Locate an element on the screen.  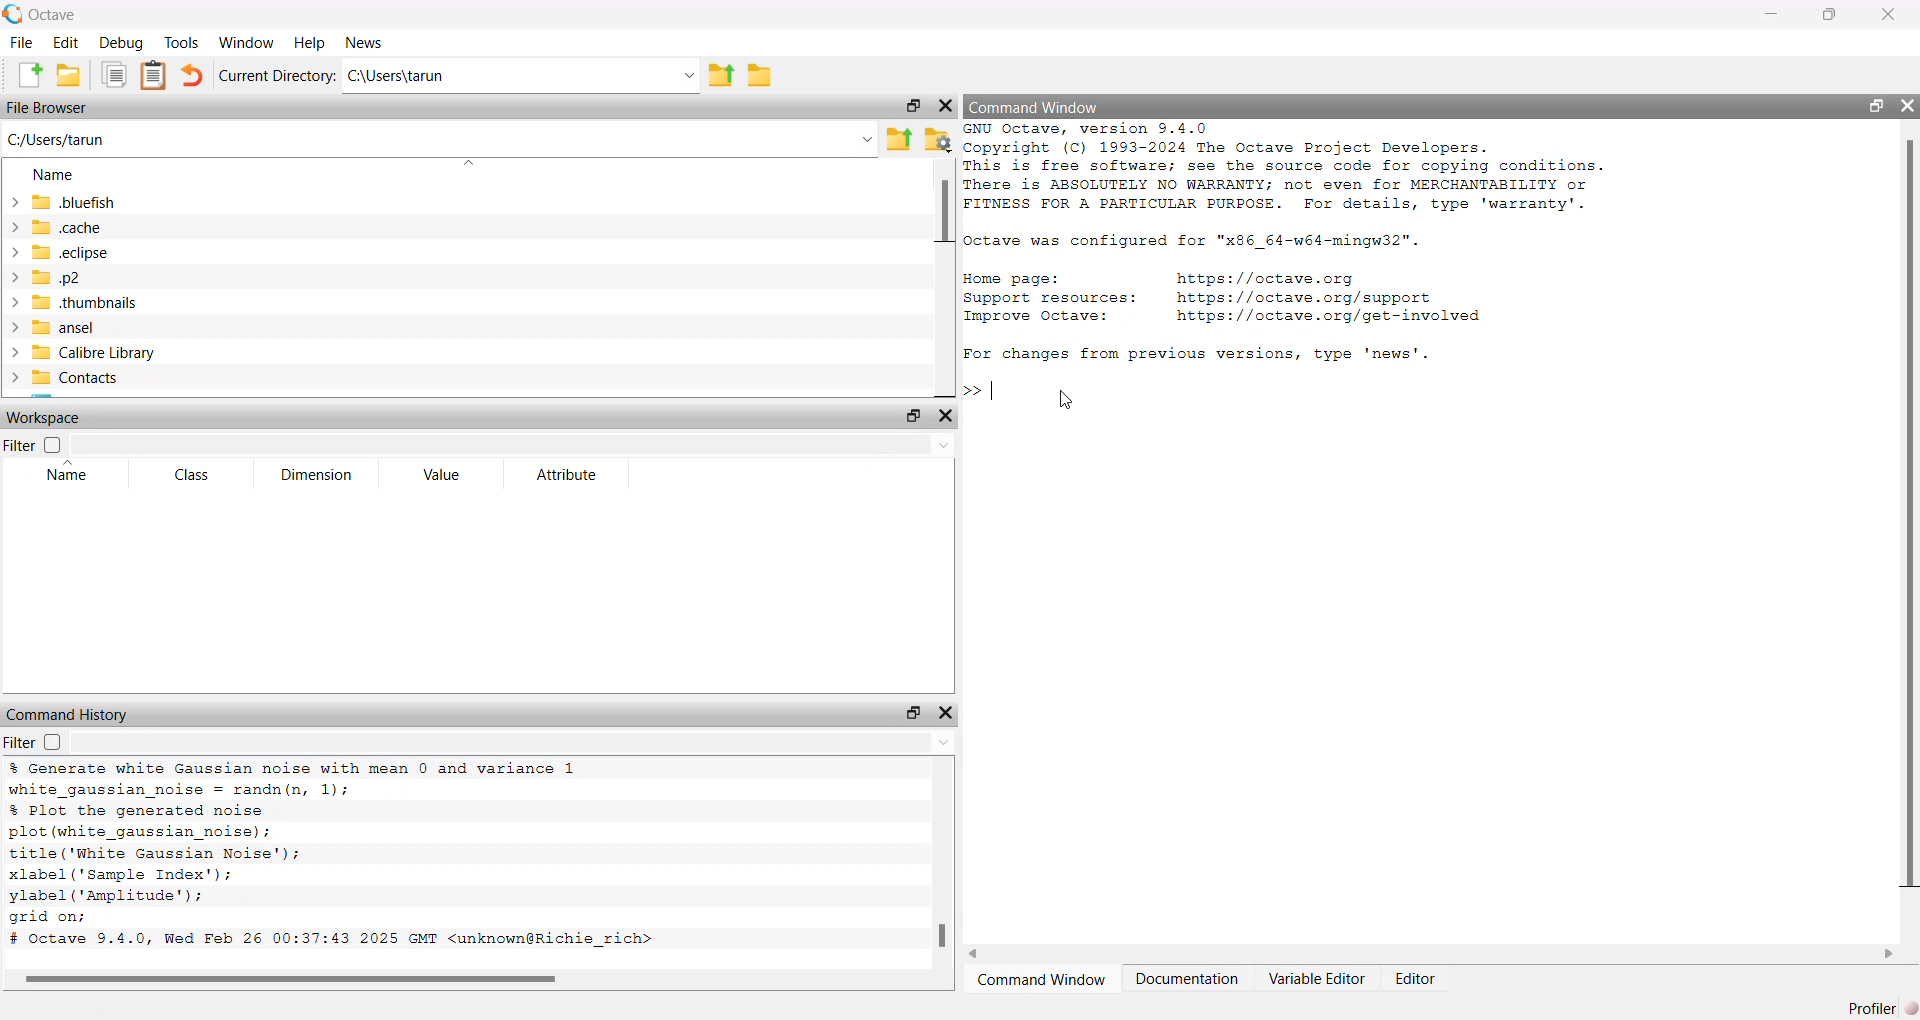
 eclipse is located at coordinates (62, 254).